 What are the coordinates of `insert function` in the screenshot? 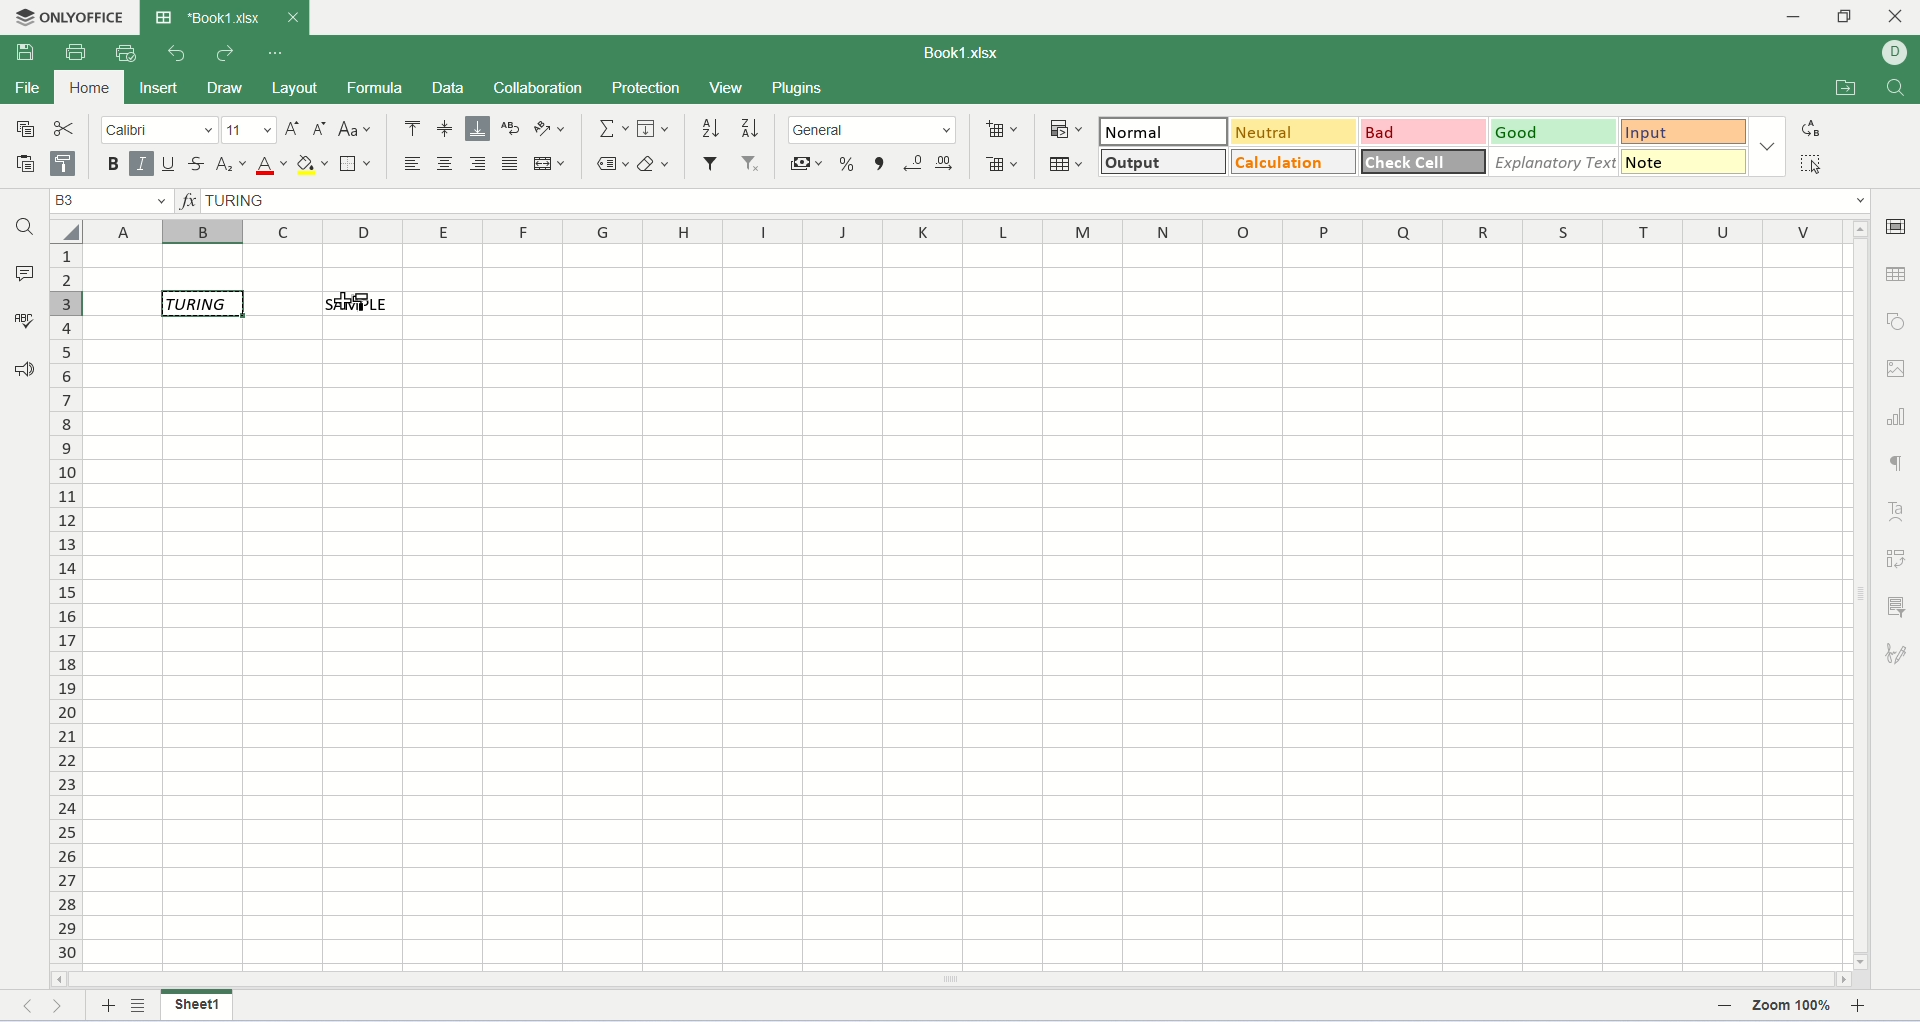 It's located at (189, 199).